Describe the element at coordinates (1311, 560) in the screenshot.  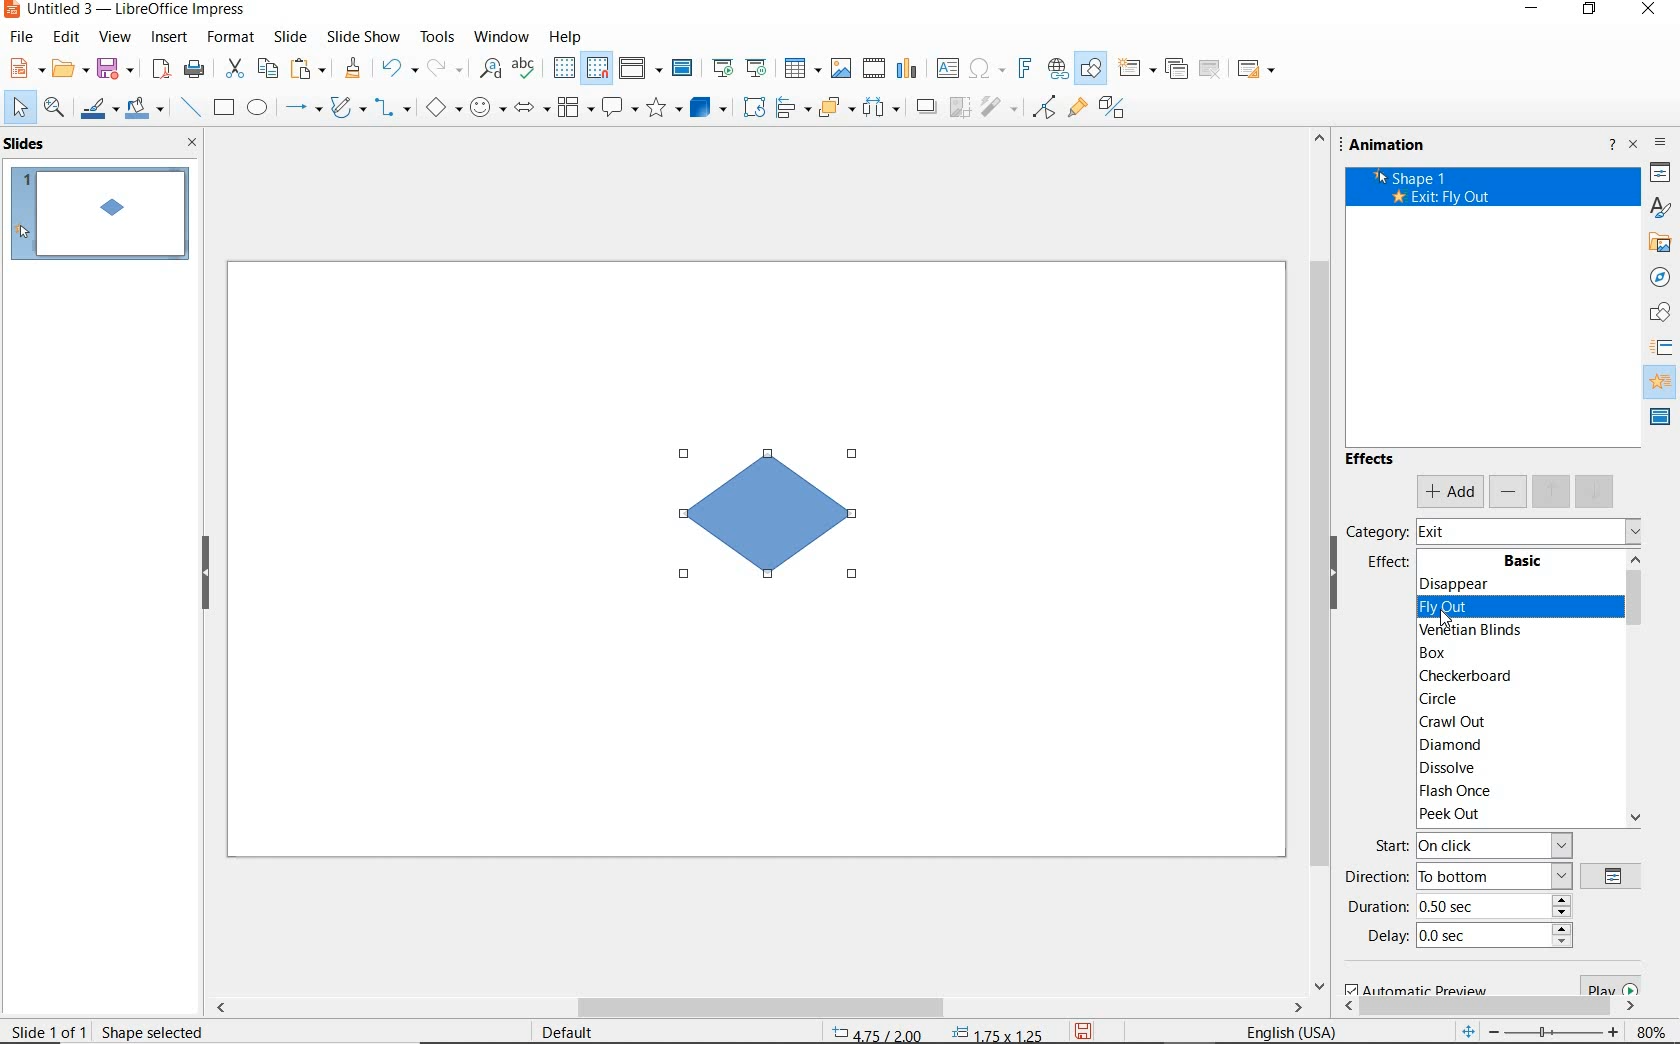
I see `scrollbar` at that location.